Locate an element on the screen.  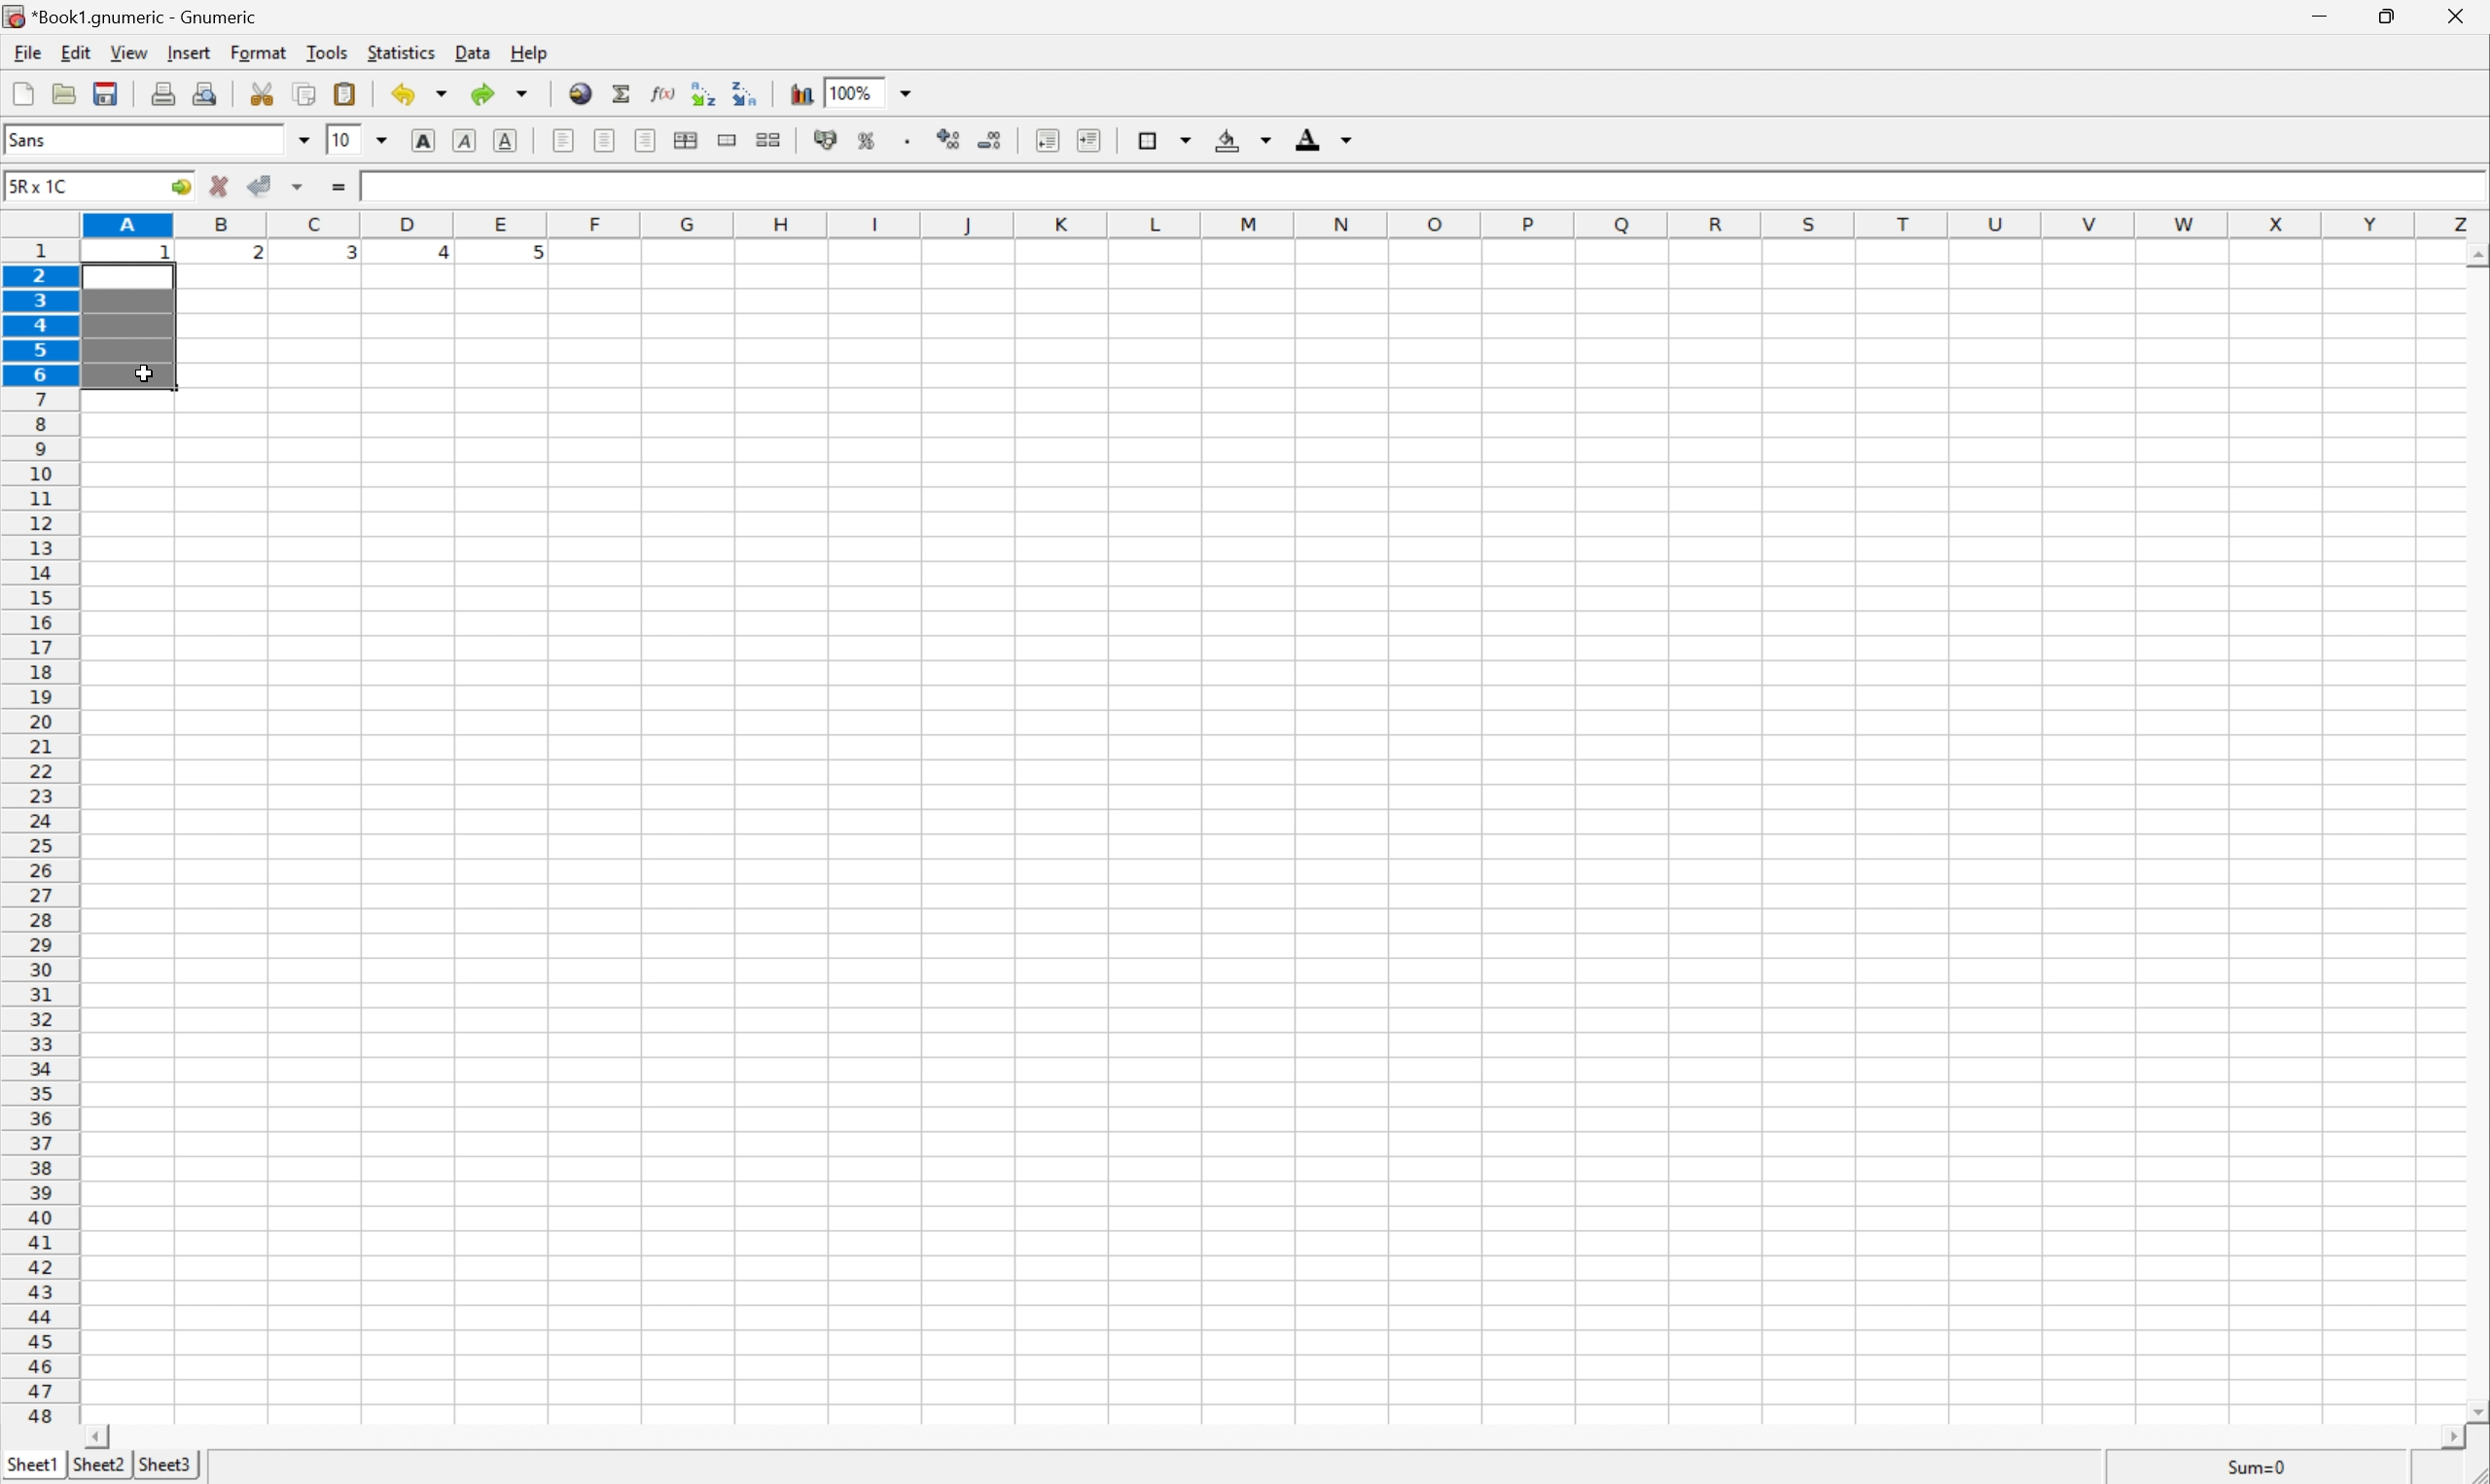
edit is located at coordinates (72, 51).